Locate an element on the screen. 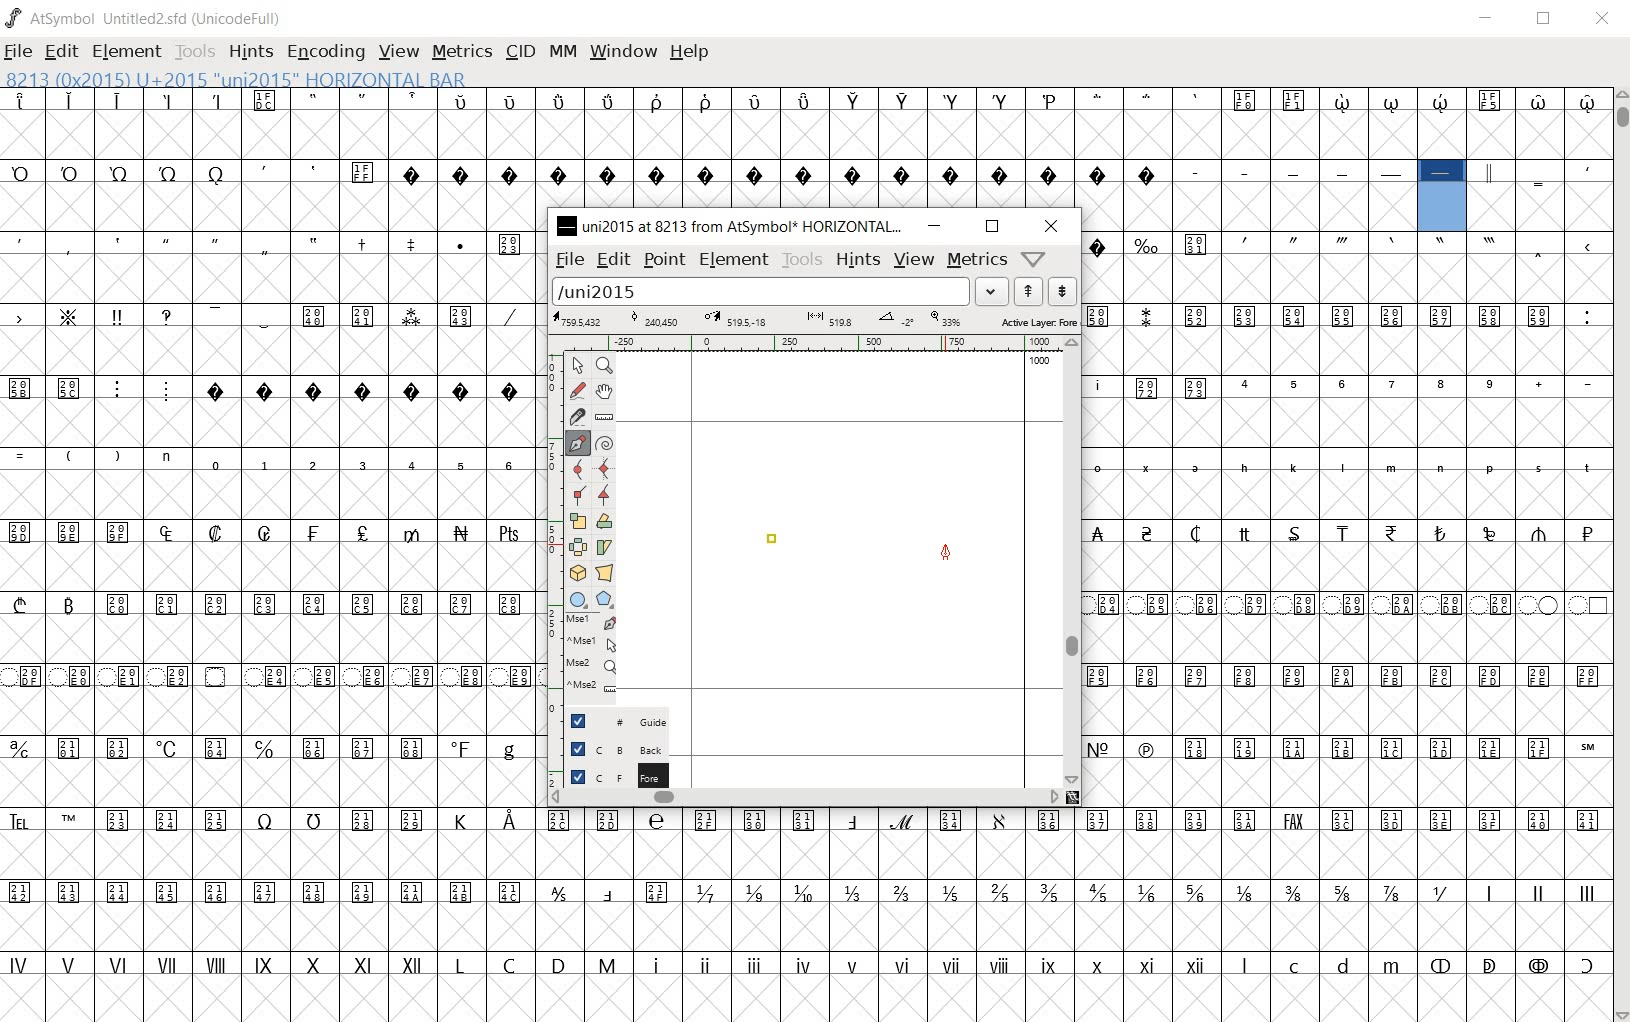 This screenshot has width=1630, height=1022. scrollbar is located at coordinates (1076, 563).